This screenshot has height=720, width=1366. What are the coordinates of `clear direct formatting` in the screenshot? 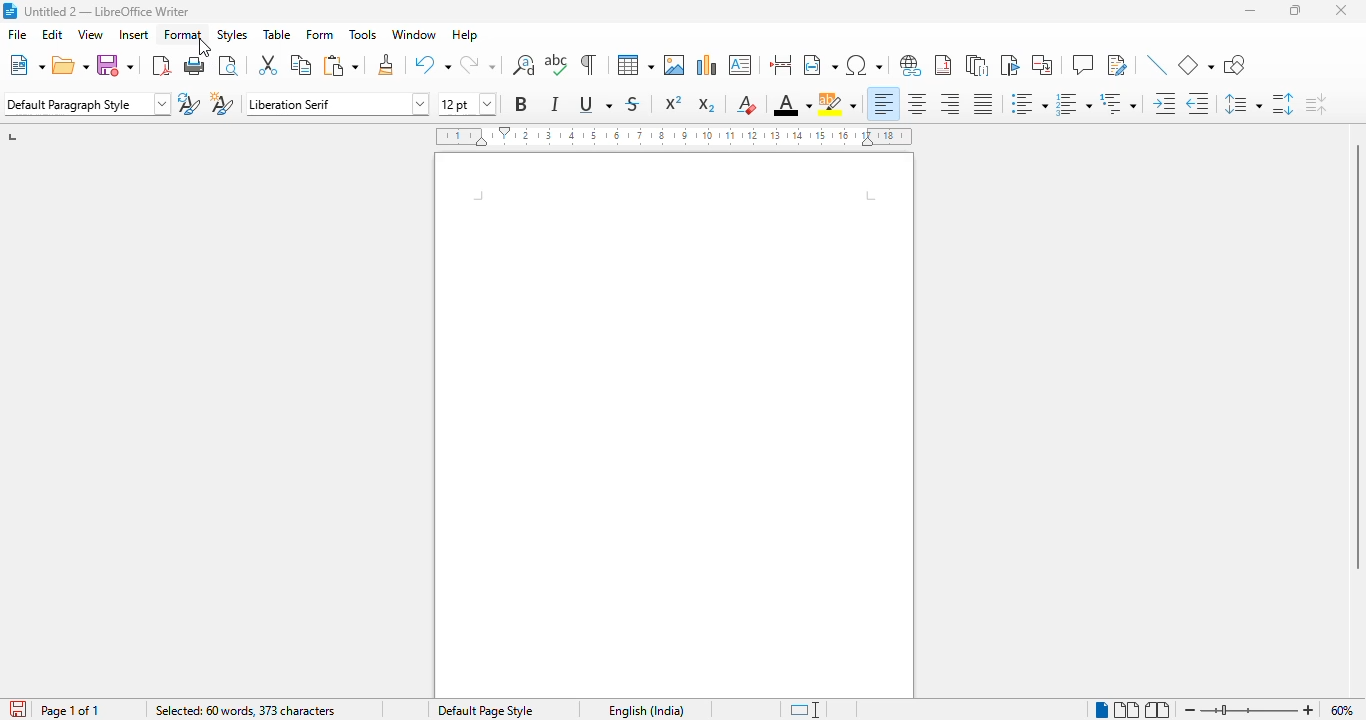 It's located at (746, 104).